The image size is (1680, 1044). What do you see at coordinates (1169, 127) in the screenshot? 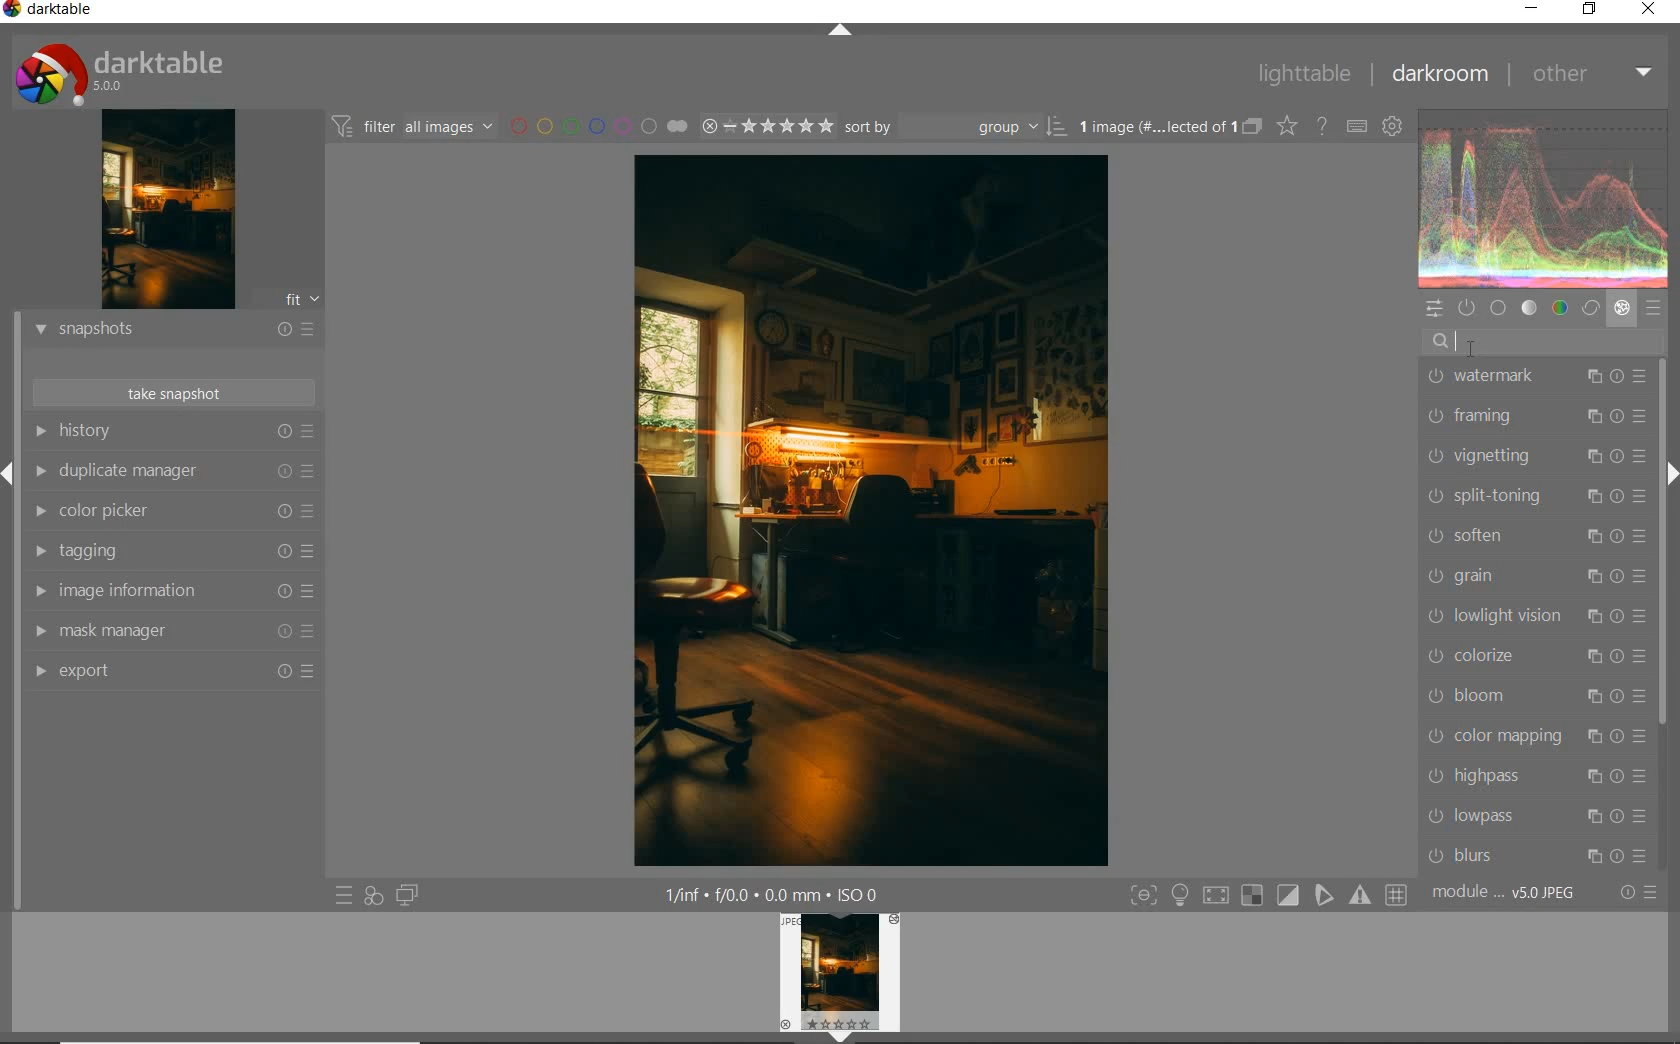
I see `expand grouped images` at bounding box center [1169, 127].